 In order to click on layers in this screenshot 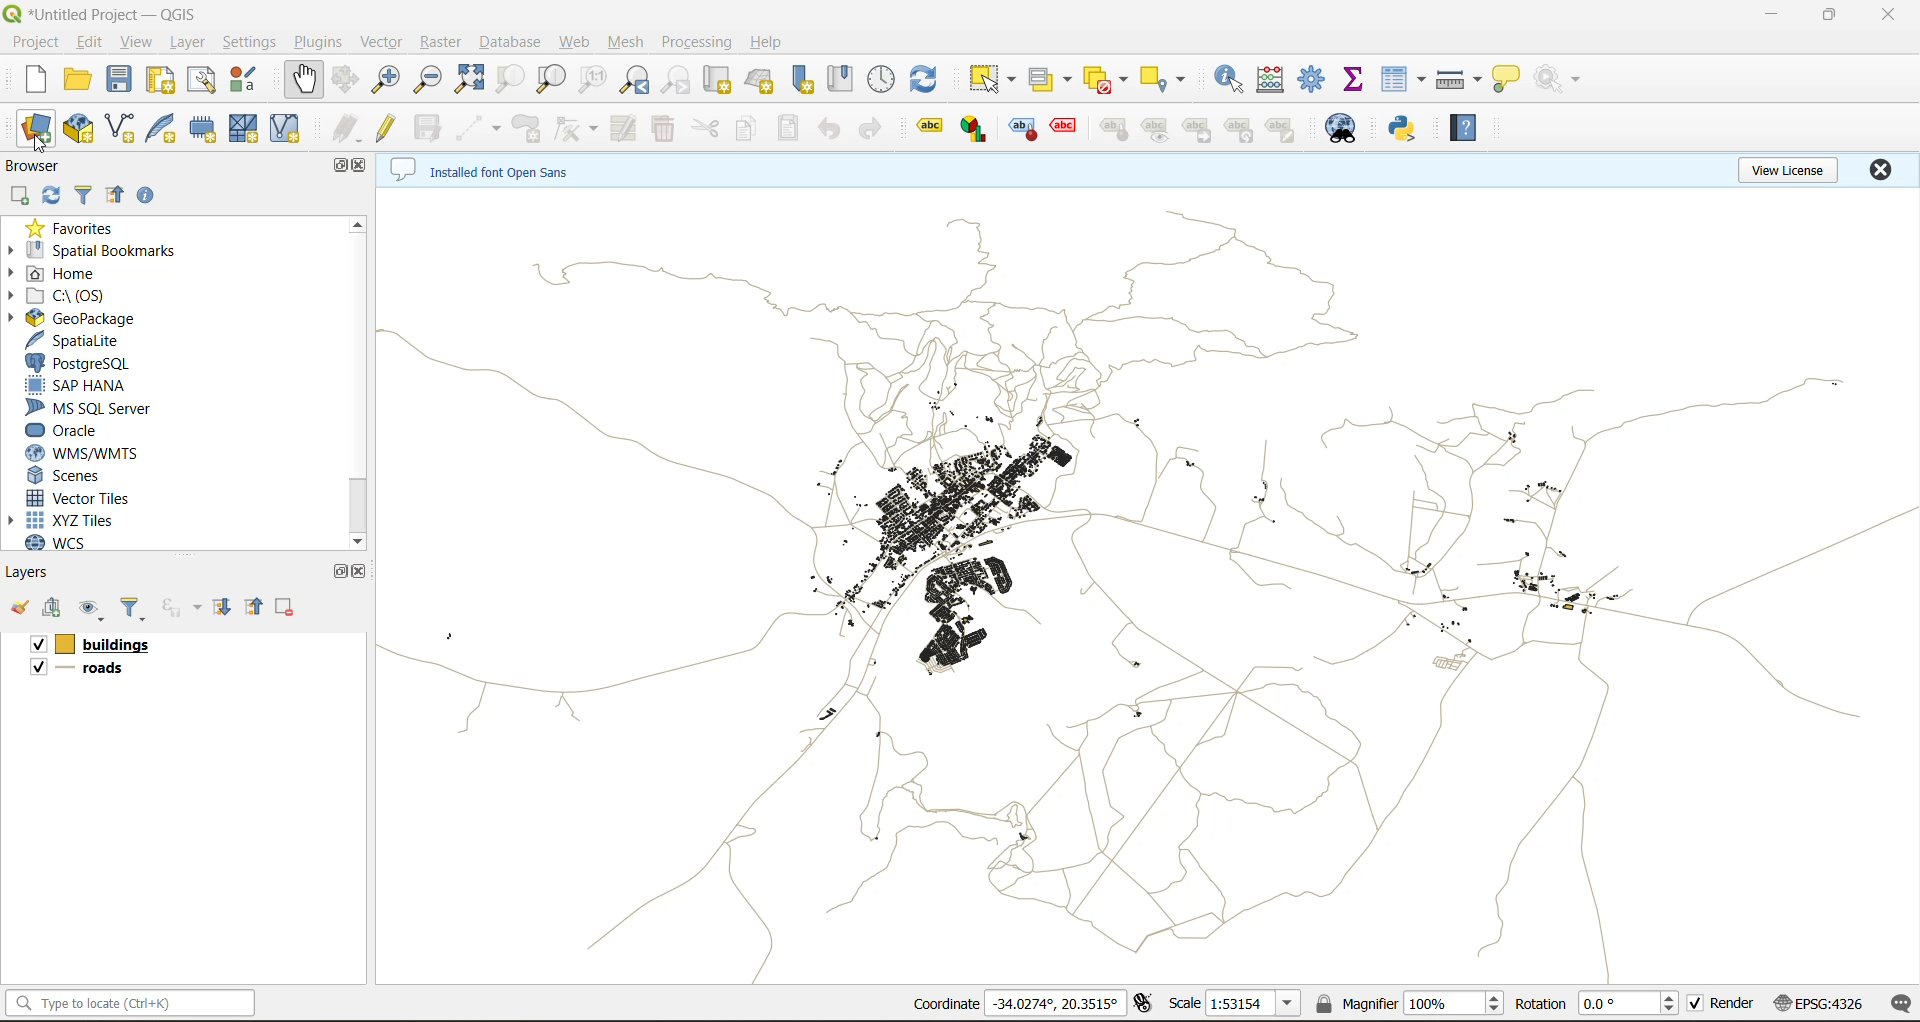, I will do `click(112, 645)`.